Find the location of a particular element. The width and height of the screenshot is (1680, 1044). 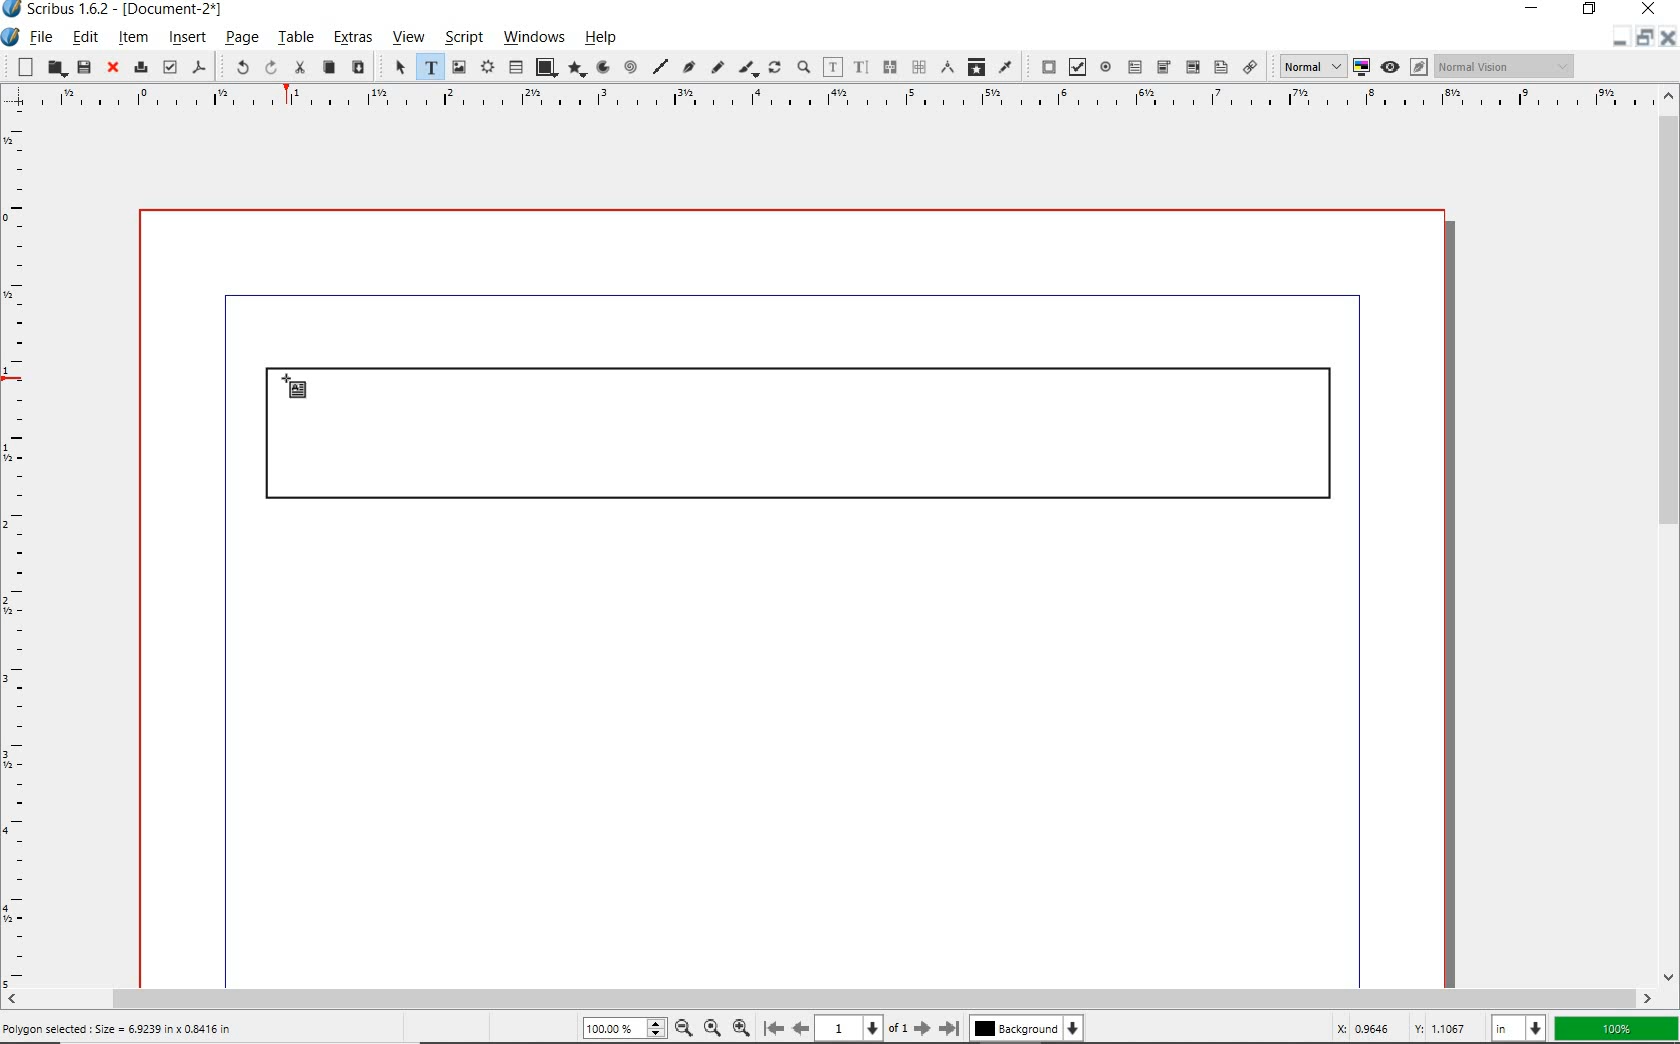

new is located at coordinates (21, 66).